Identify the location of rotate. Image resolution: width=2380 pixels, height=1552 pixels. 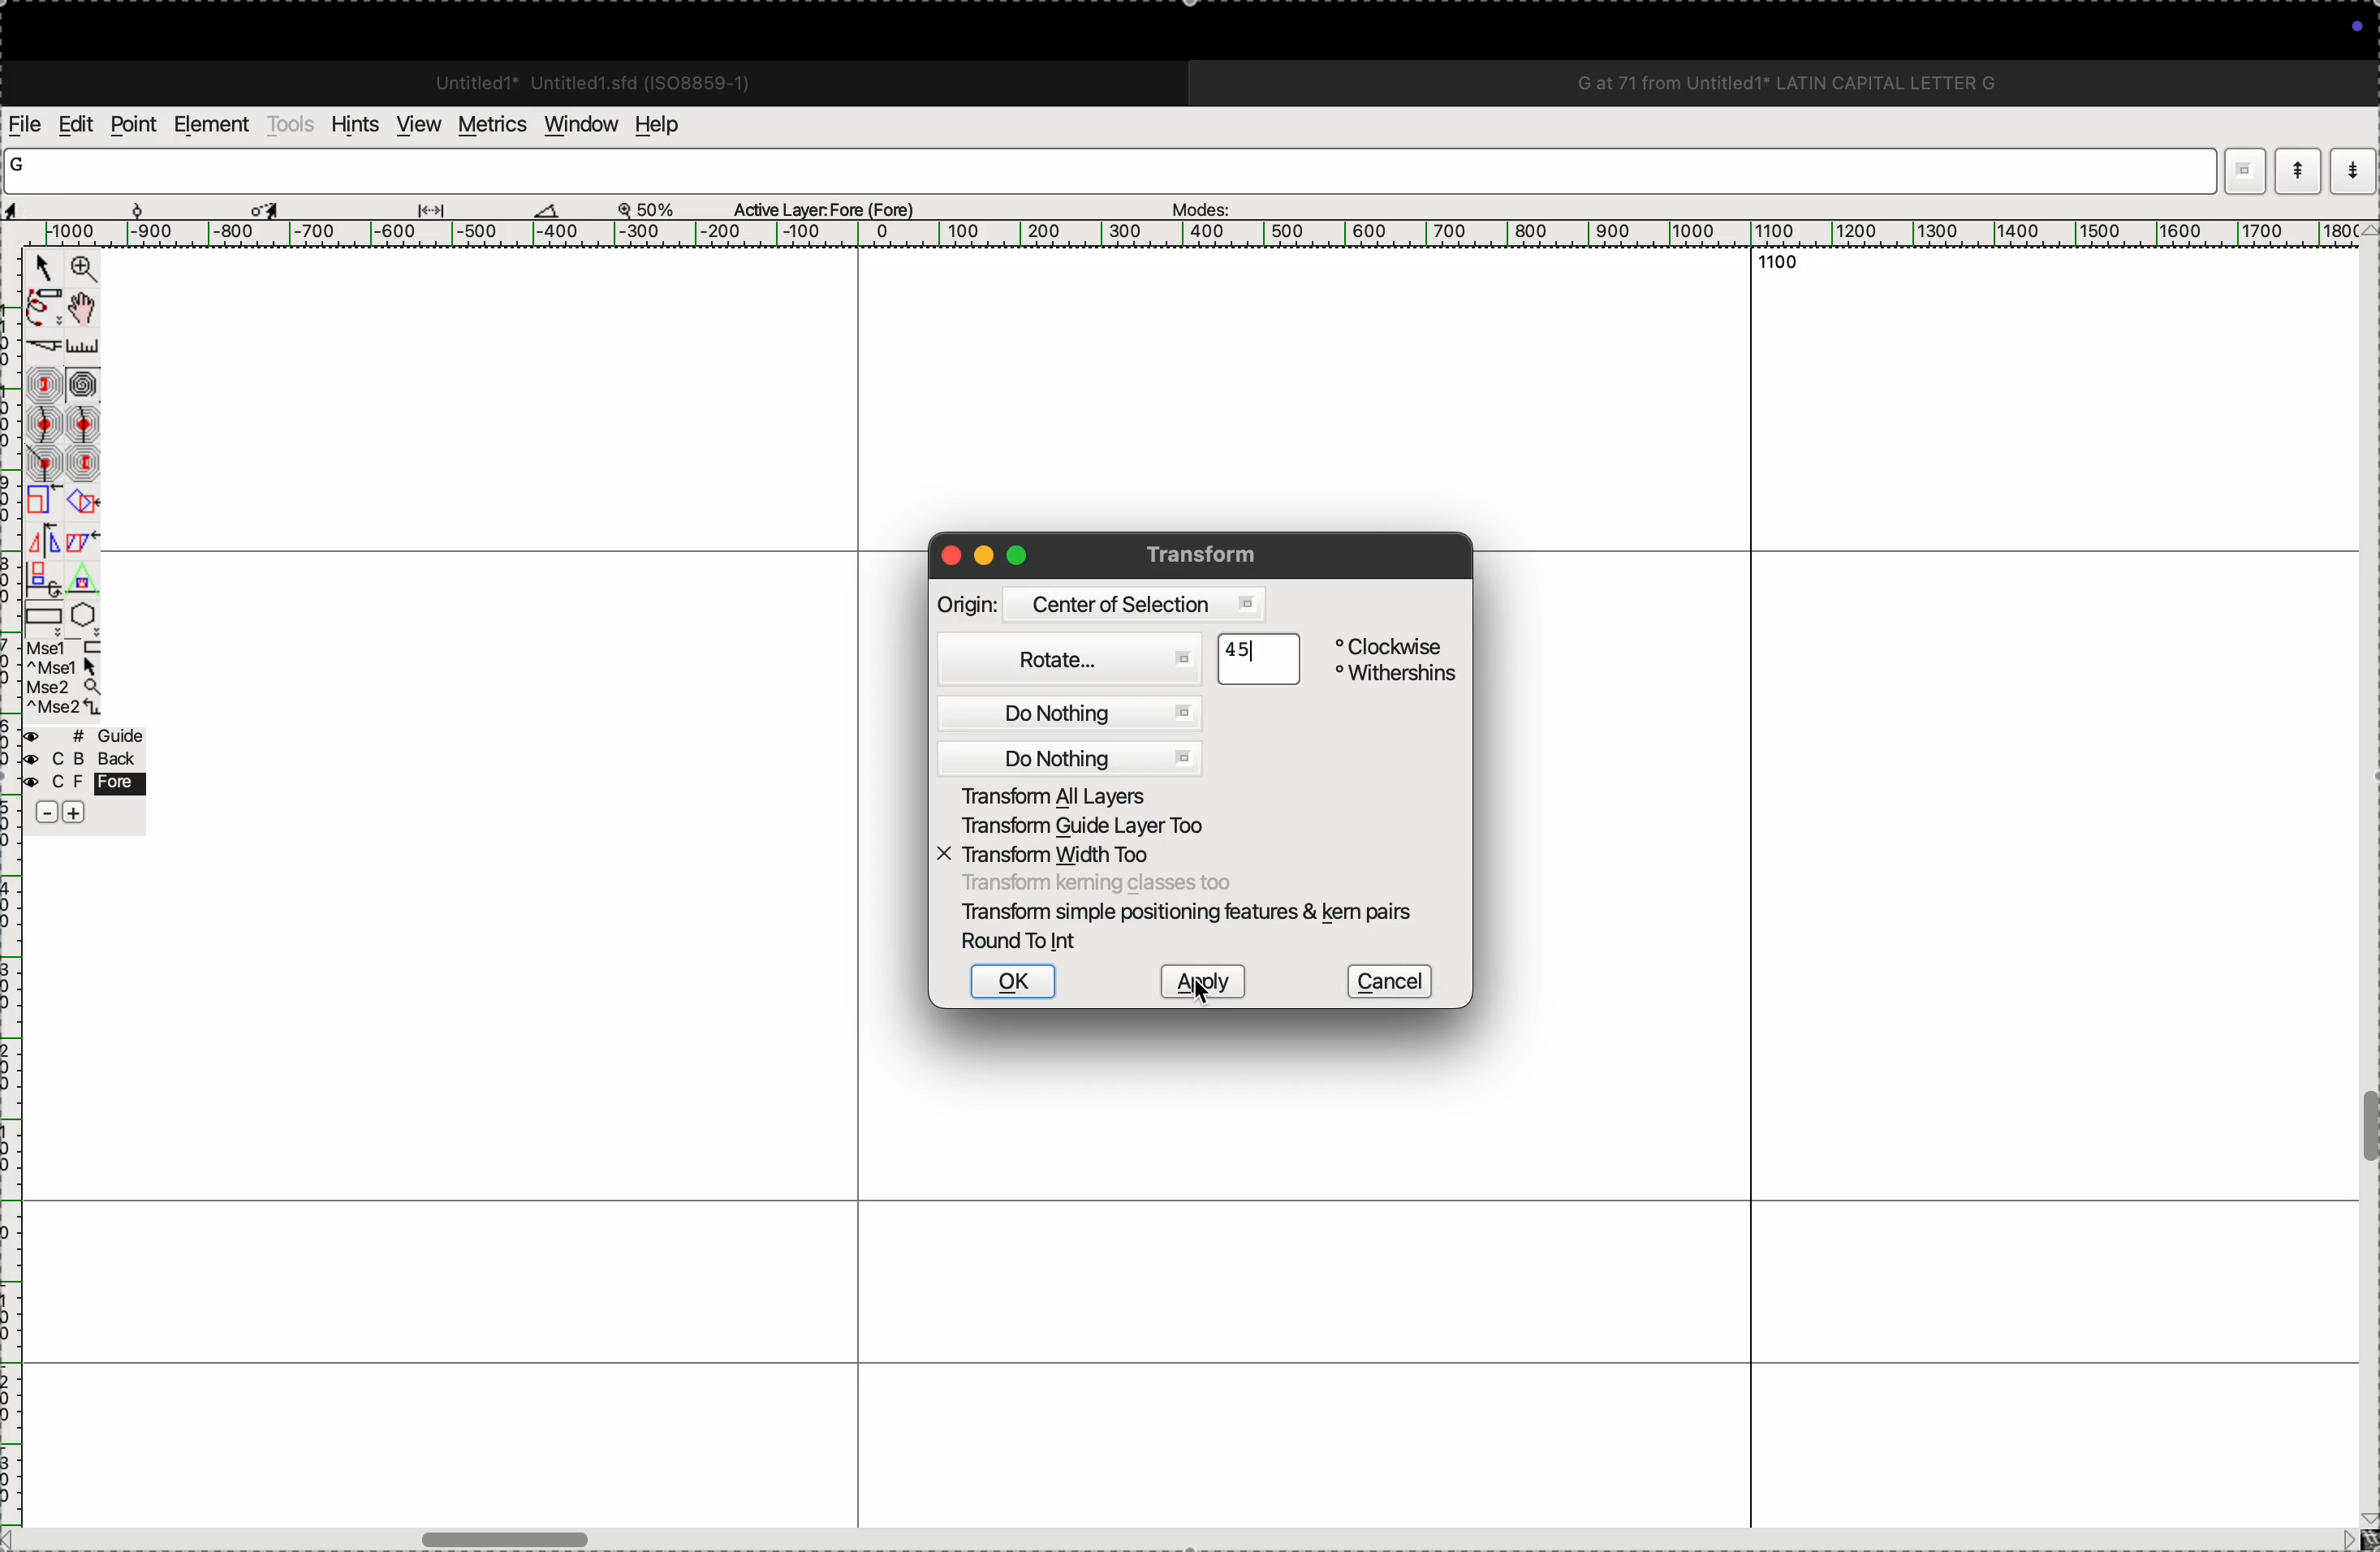
(82, 504).